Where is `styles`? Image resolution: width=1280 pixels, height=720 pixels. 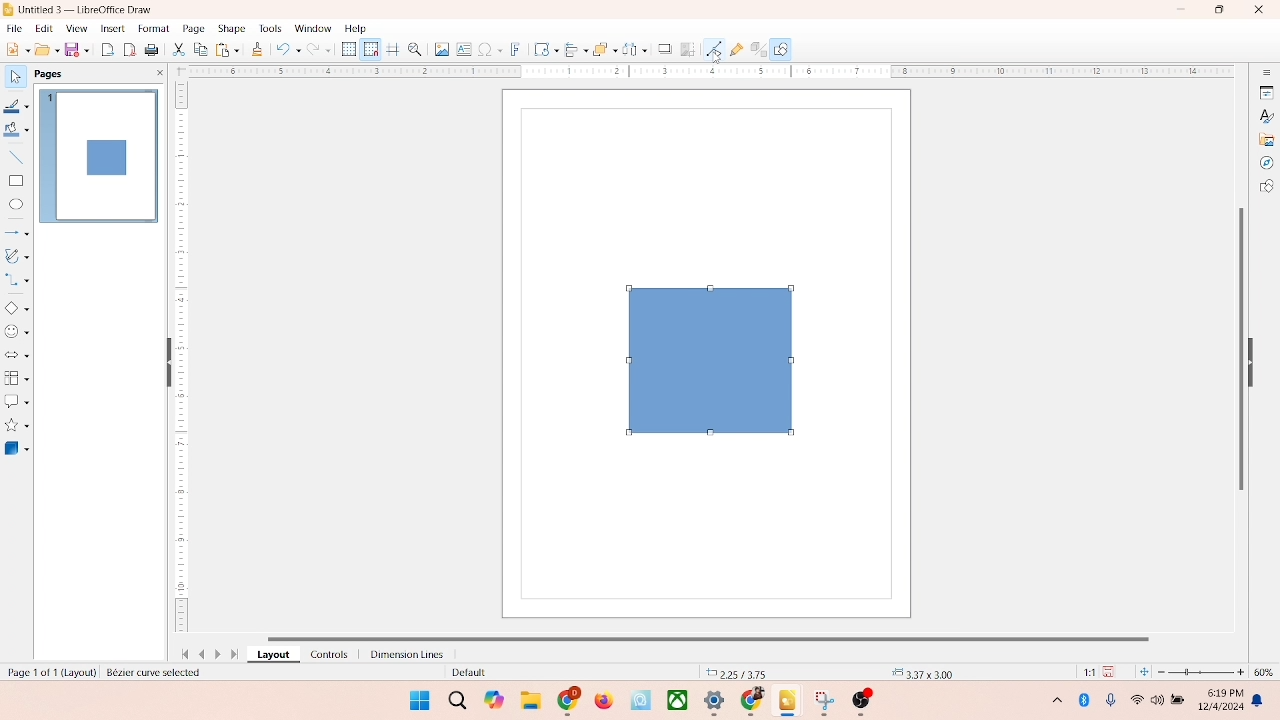 styles is located at coordinates (1265, 115).